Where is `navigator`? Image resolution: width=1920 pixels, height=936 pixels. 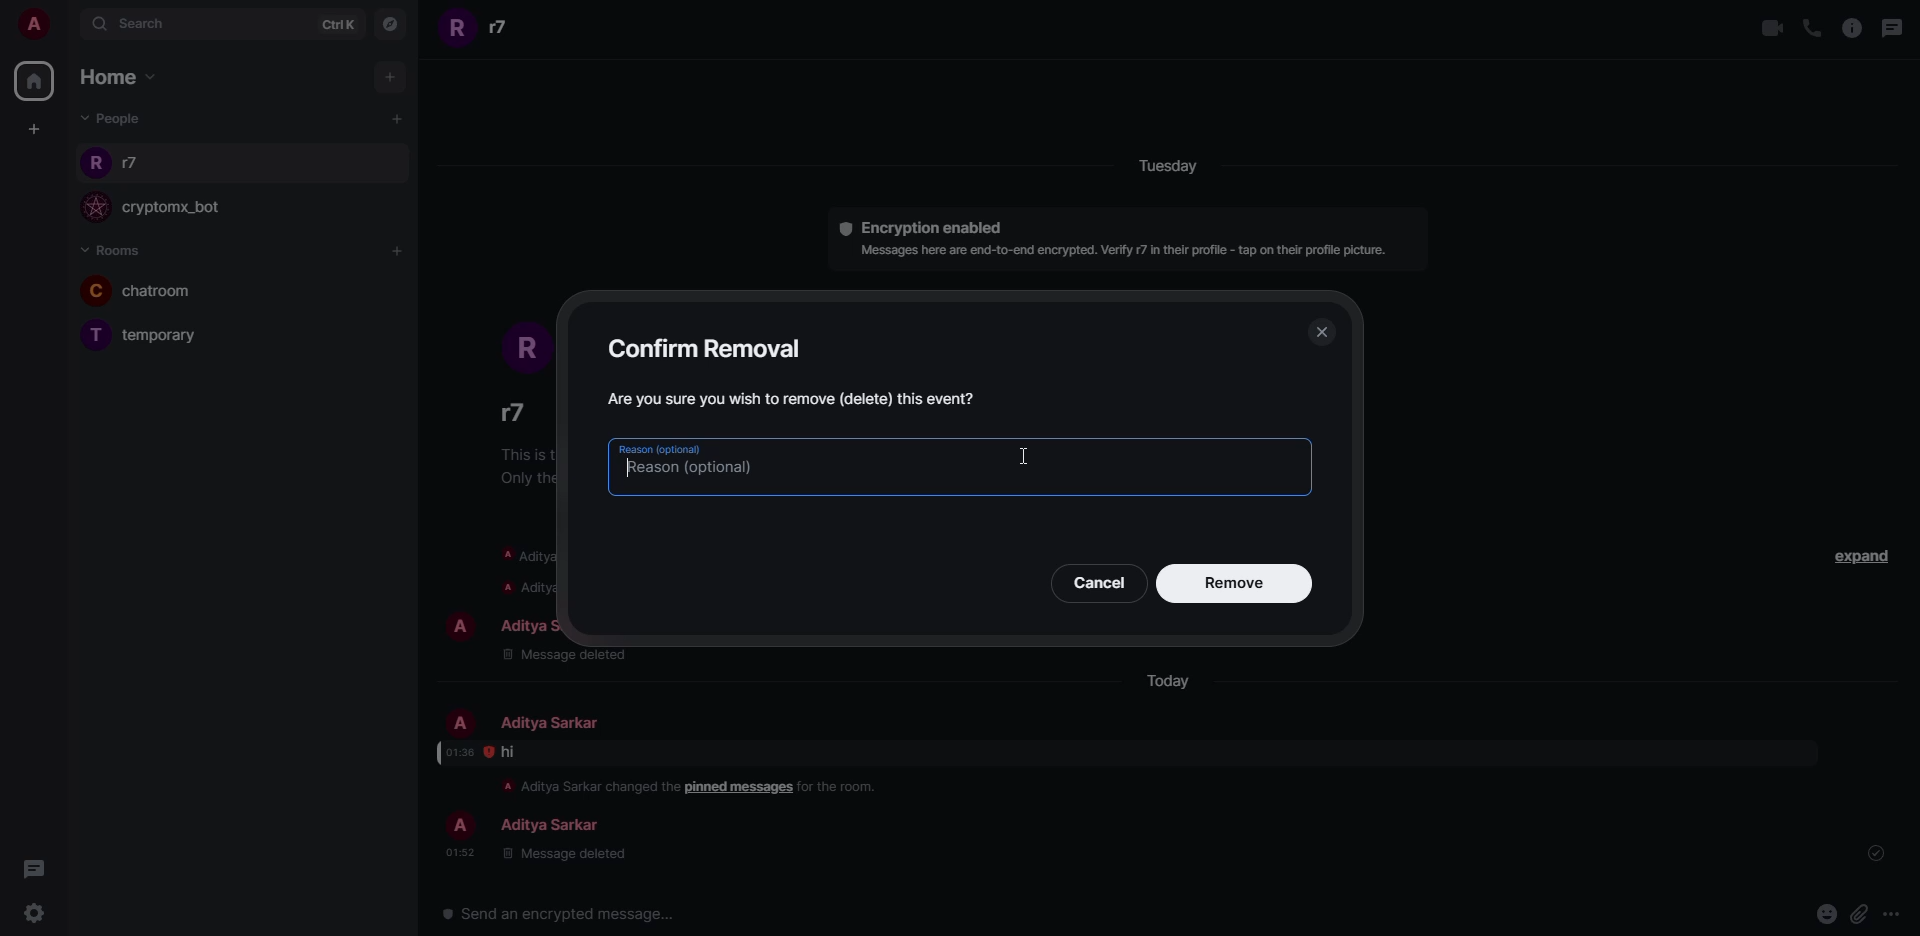
navigator is located at coordinates (387, 28).